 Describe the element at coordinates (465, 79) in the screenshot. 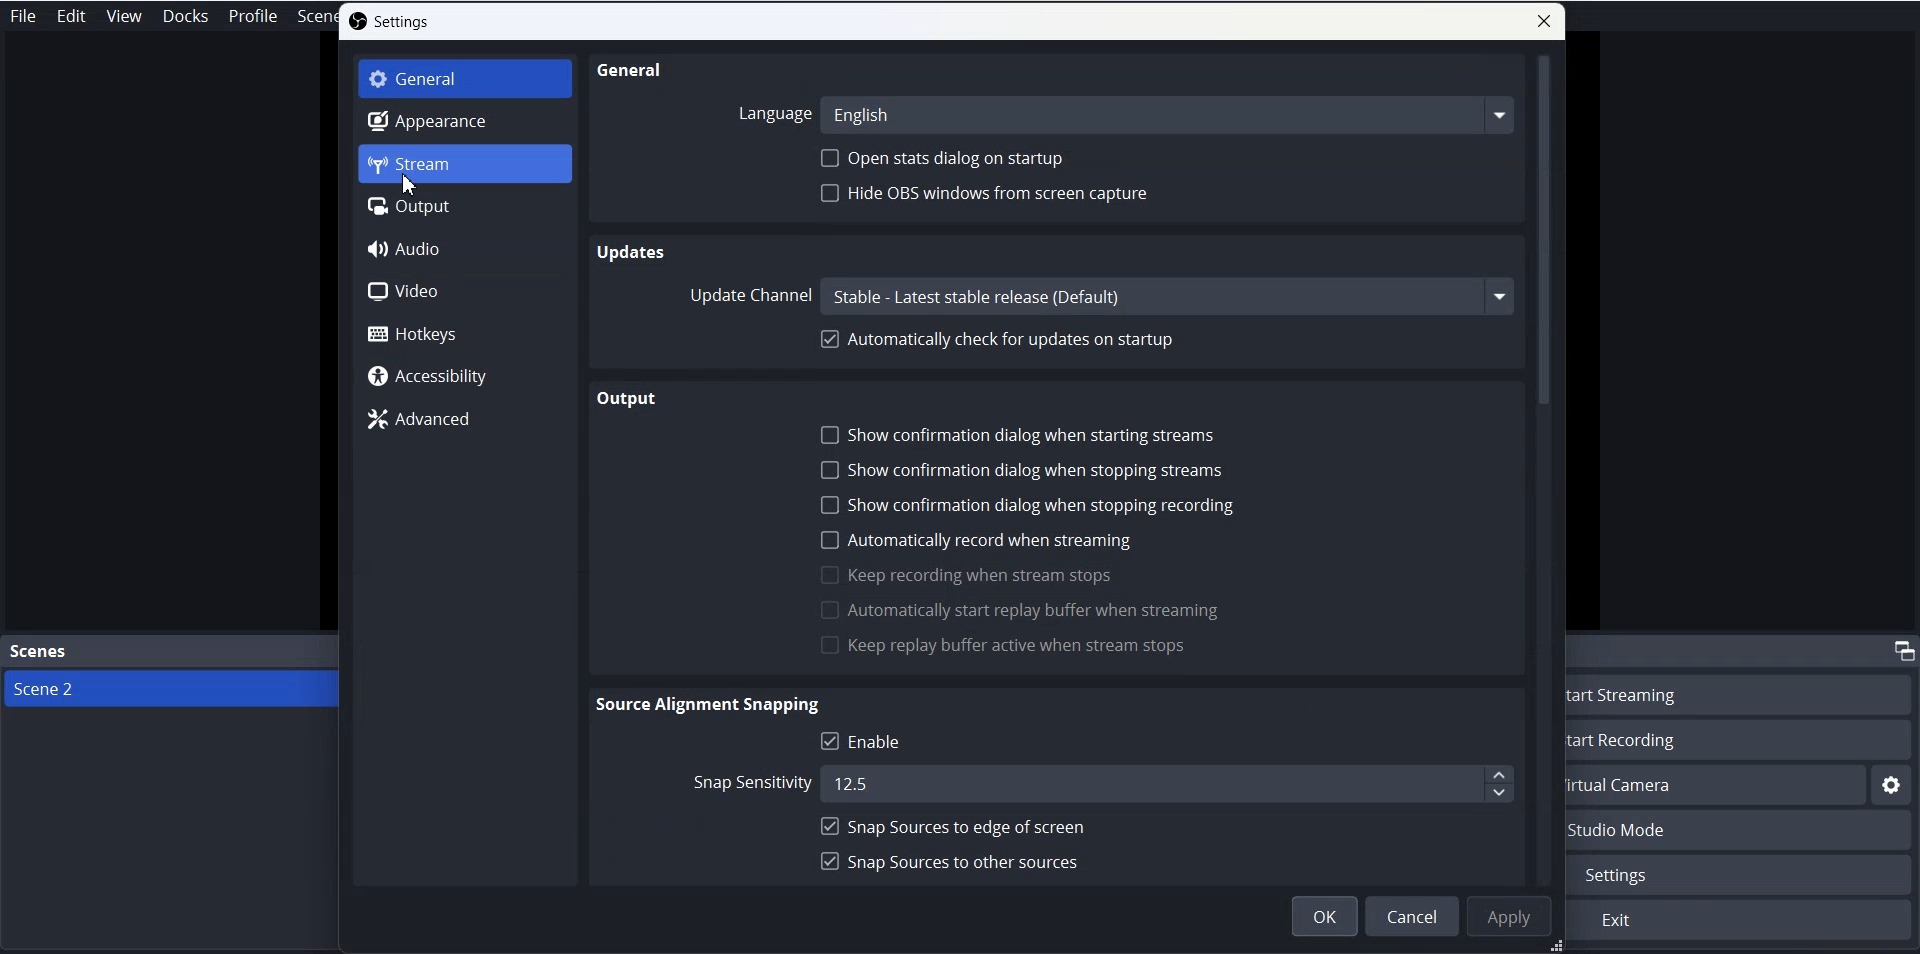

I see `General` at that location.